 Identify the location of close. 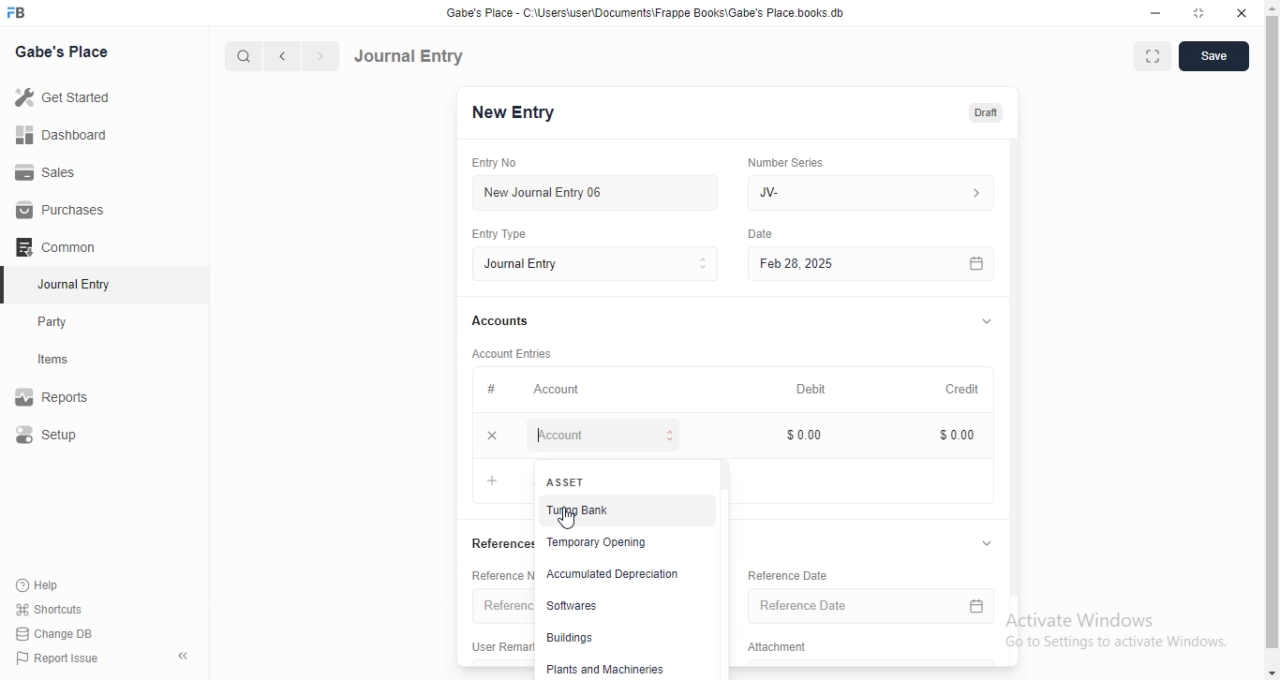
(498, 436).